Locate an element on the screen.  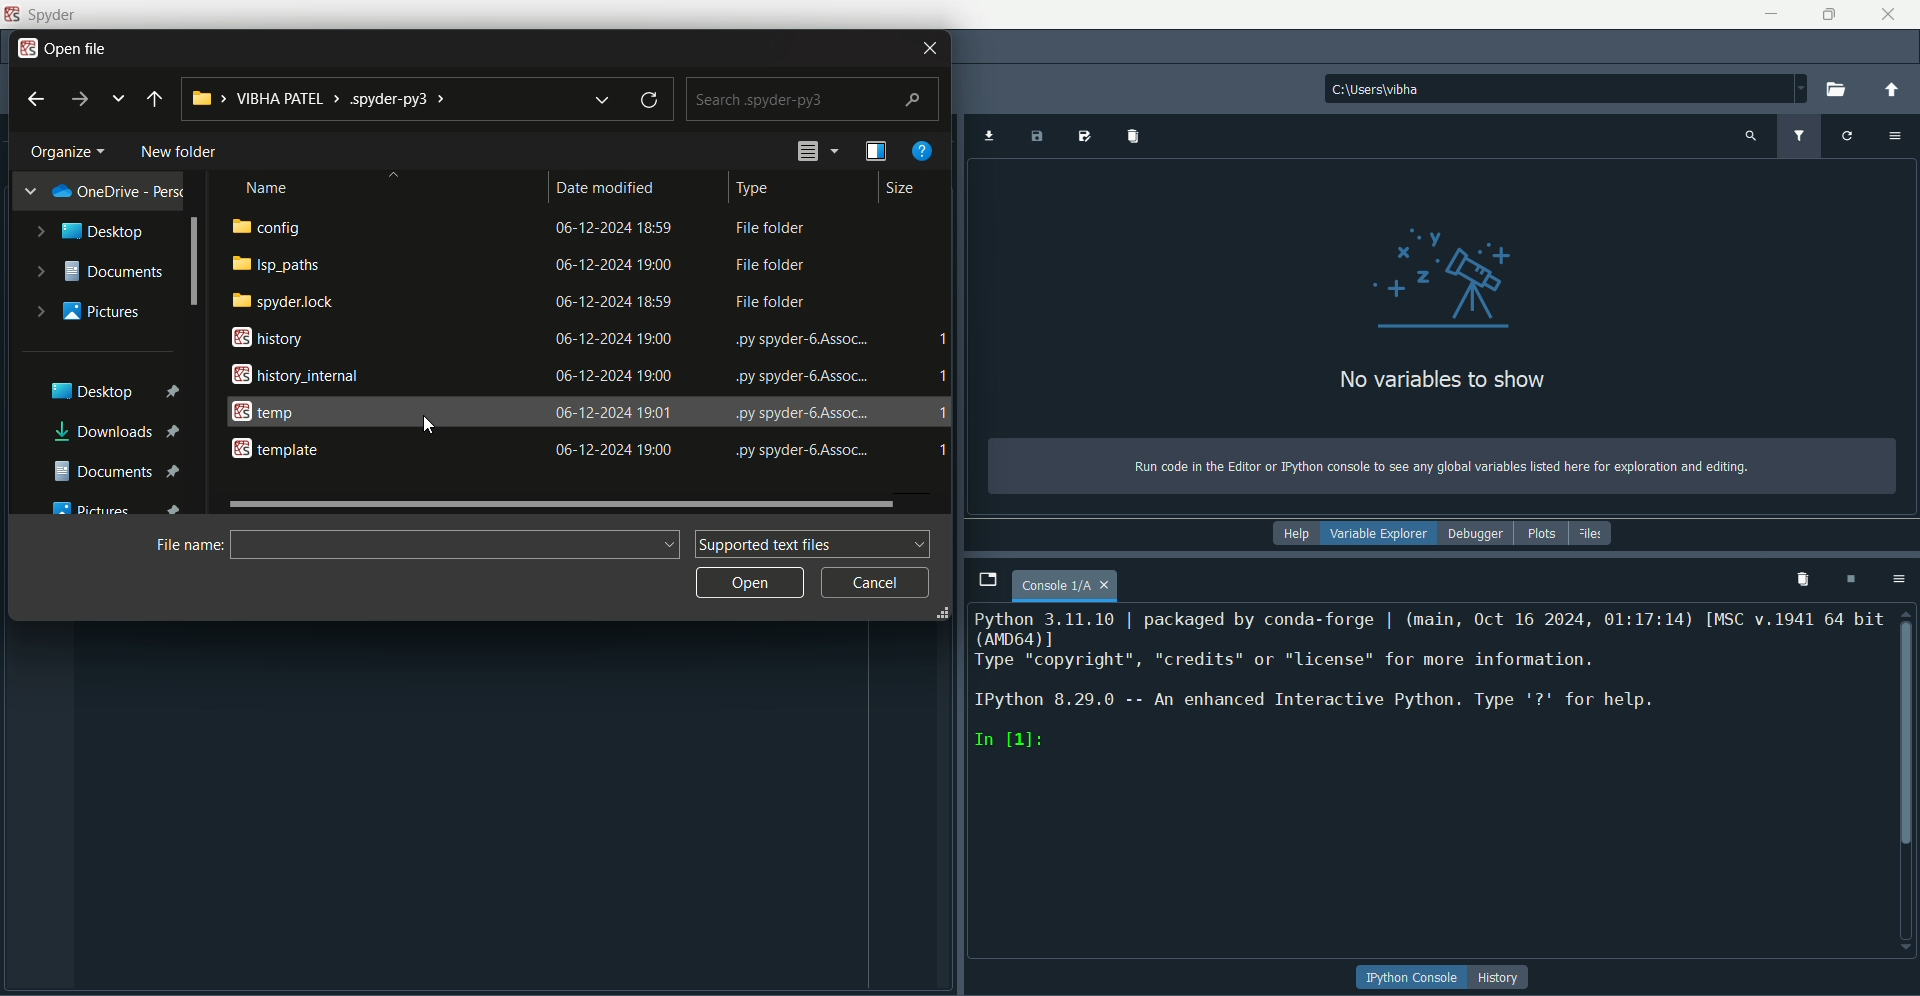
variable explorer is located at coordinates (1384, 534).